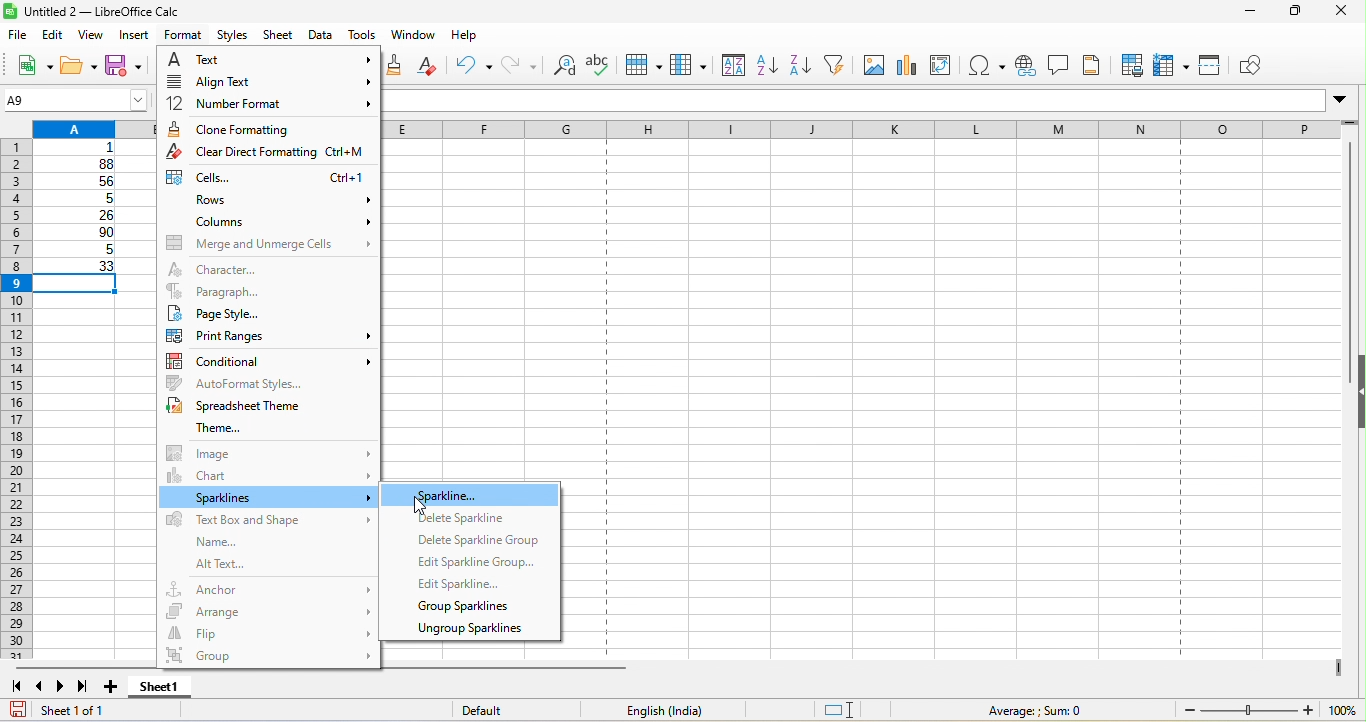 This screenshot has width=1366, height=722. Describe the element at coordinates (881, 131) in the screenshot. I see `column headingas` at that location.